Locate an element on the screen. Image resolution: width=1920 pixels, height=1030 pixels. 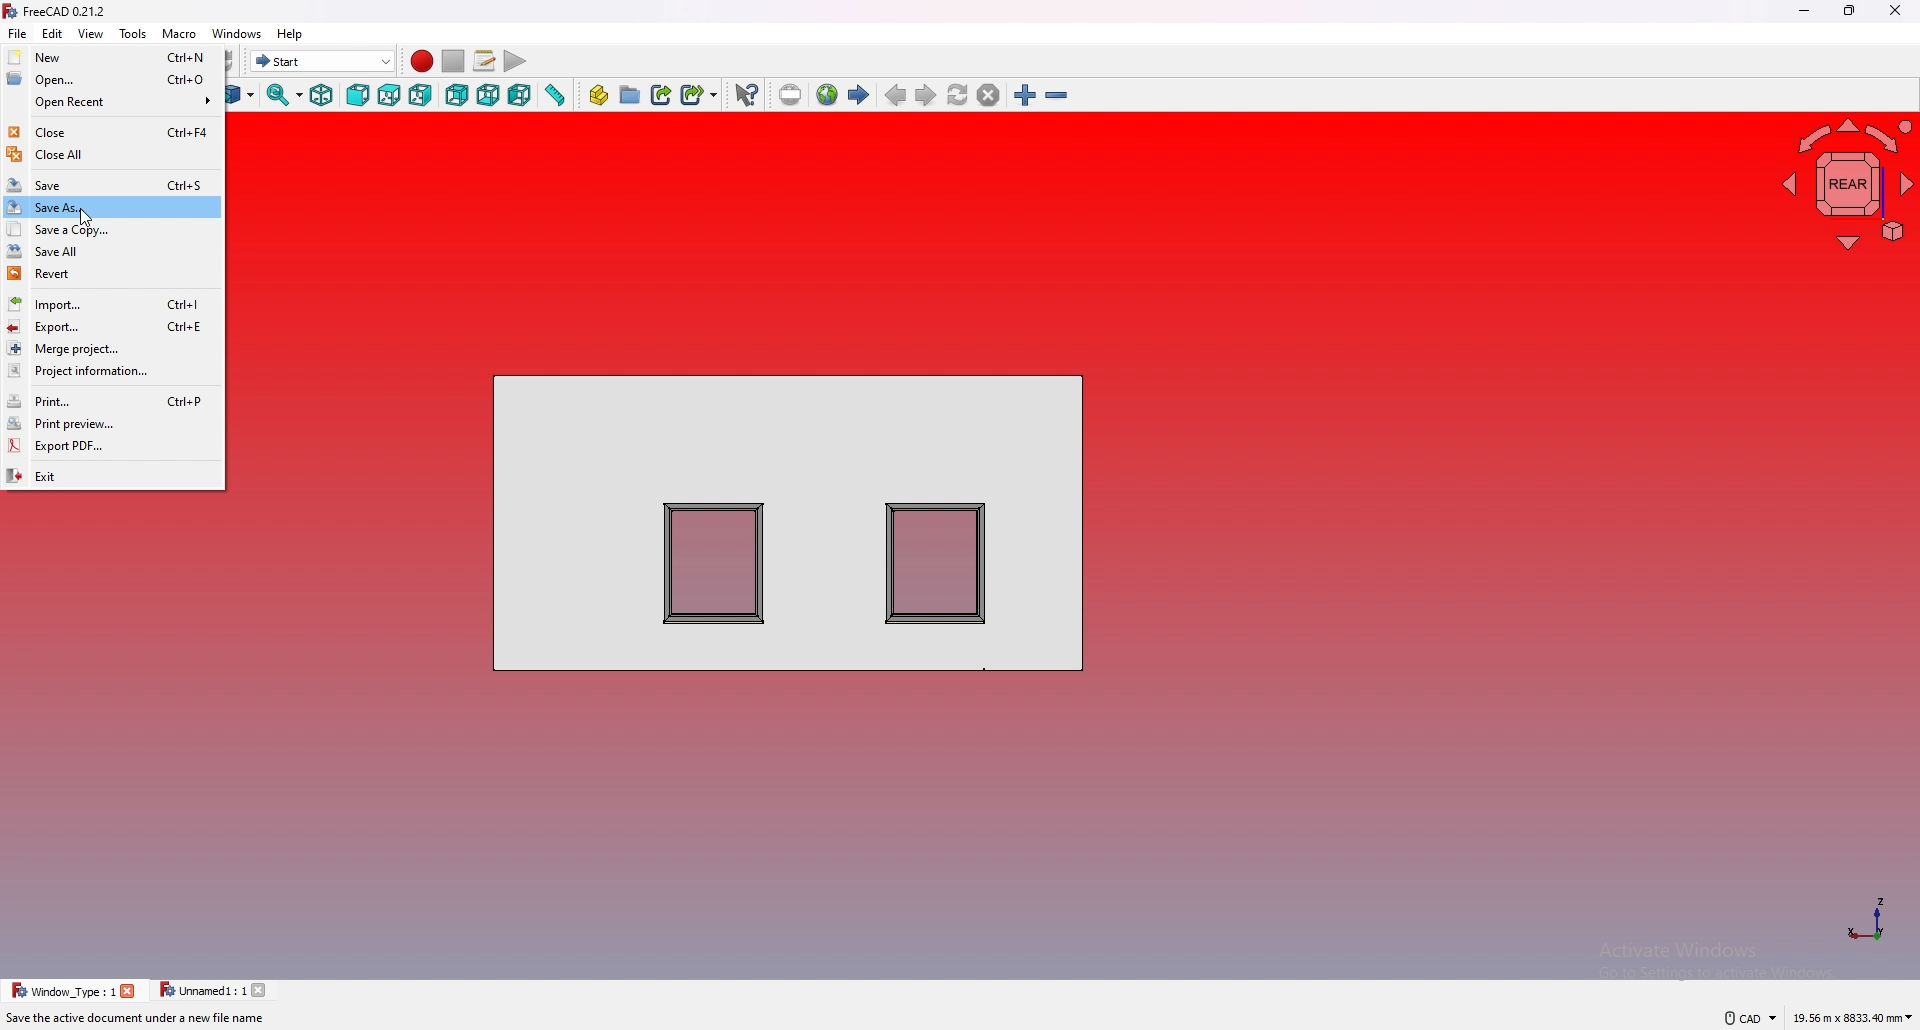
close is located at coordinates (1894, 11).